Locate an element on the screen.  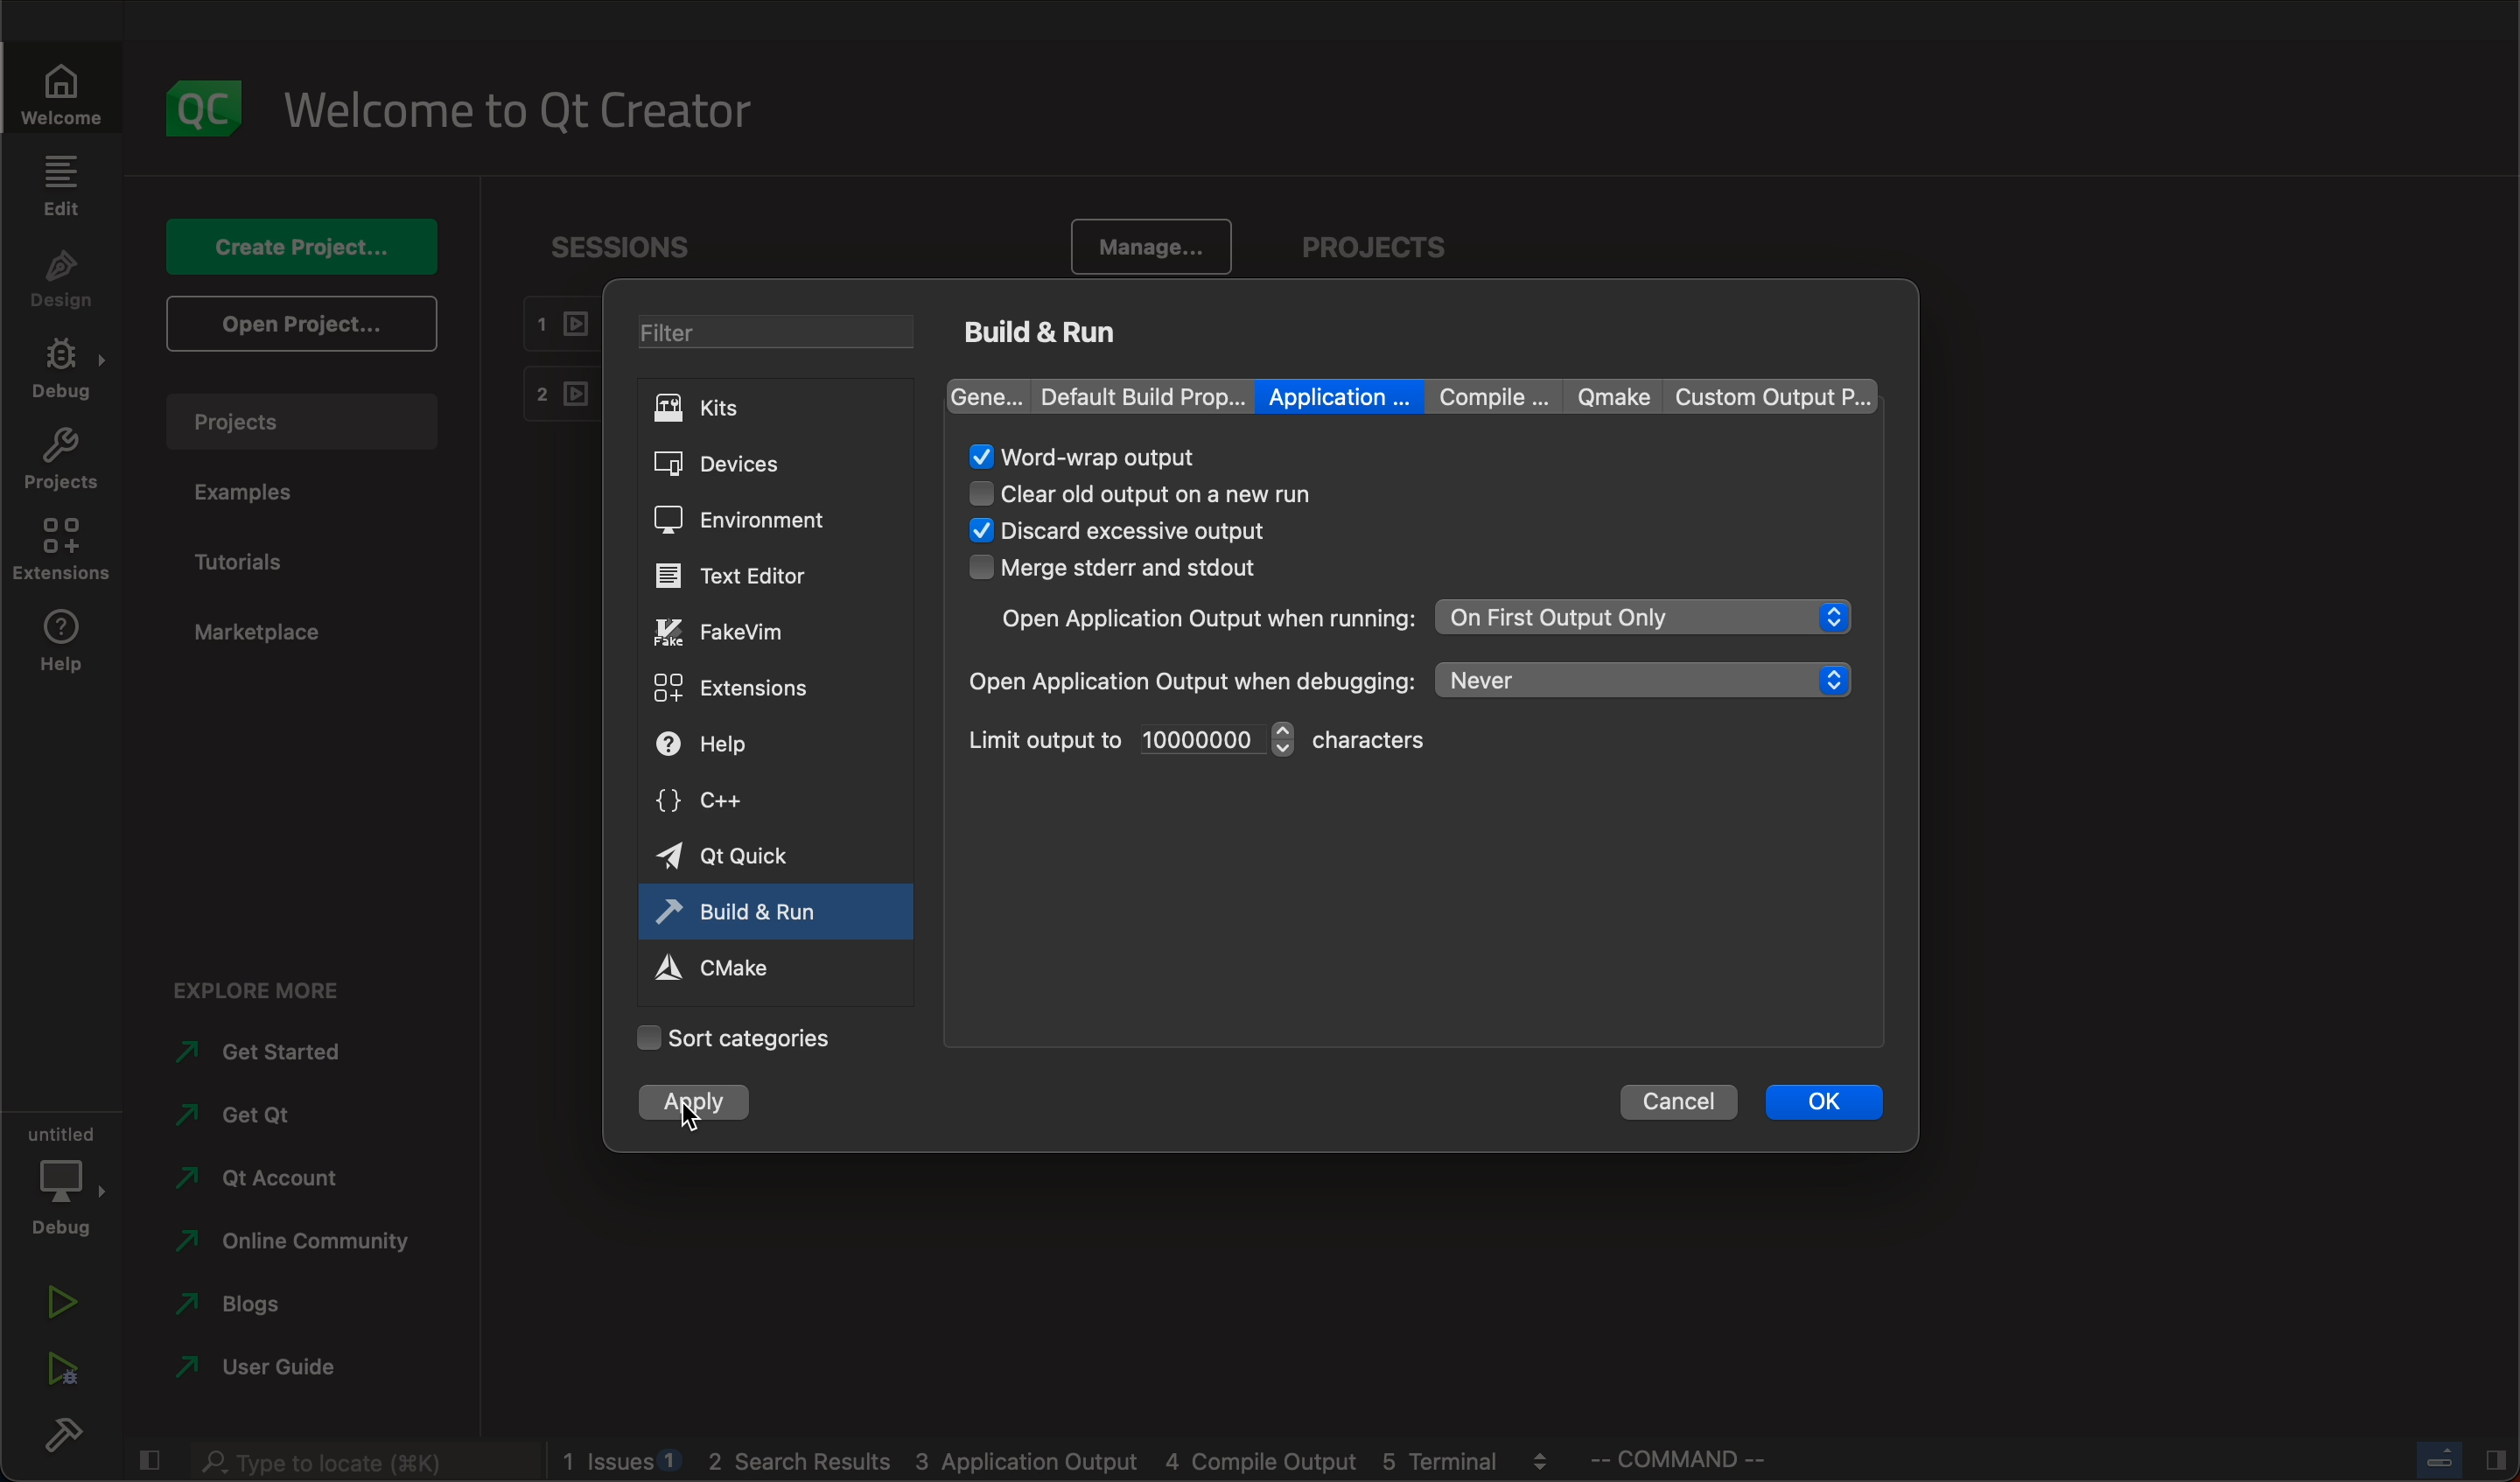
get  is located at coordinates (278, 1115).